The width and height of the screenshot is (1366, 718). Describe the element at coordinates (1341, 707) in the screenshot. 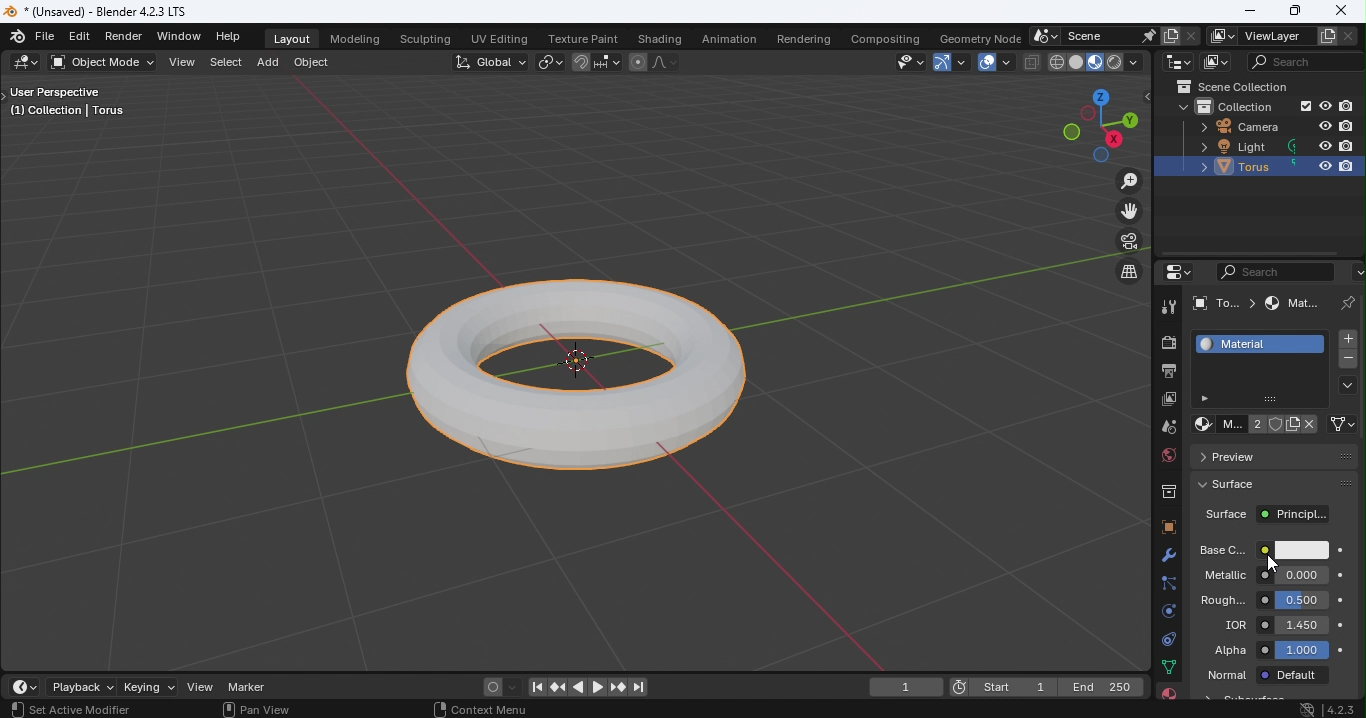

I see `Blender version` at that location.